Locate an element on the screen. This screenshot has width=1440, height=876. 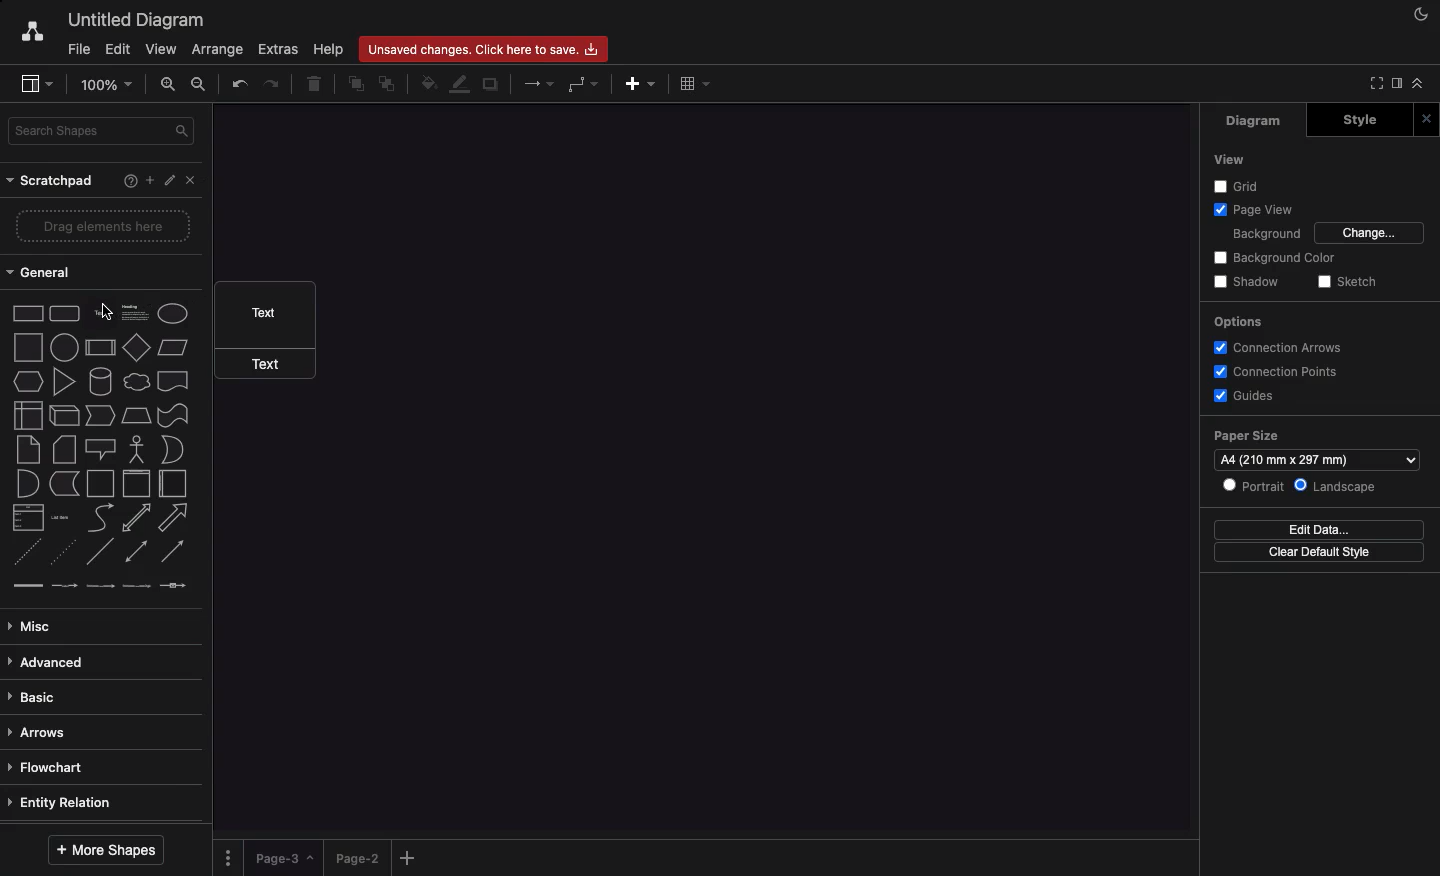
triangle is located at coordinates (65, 381).